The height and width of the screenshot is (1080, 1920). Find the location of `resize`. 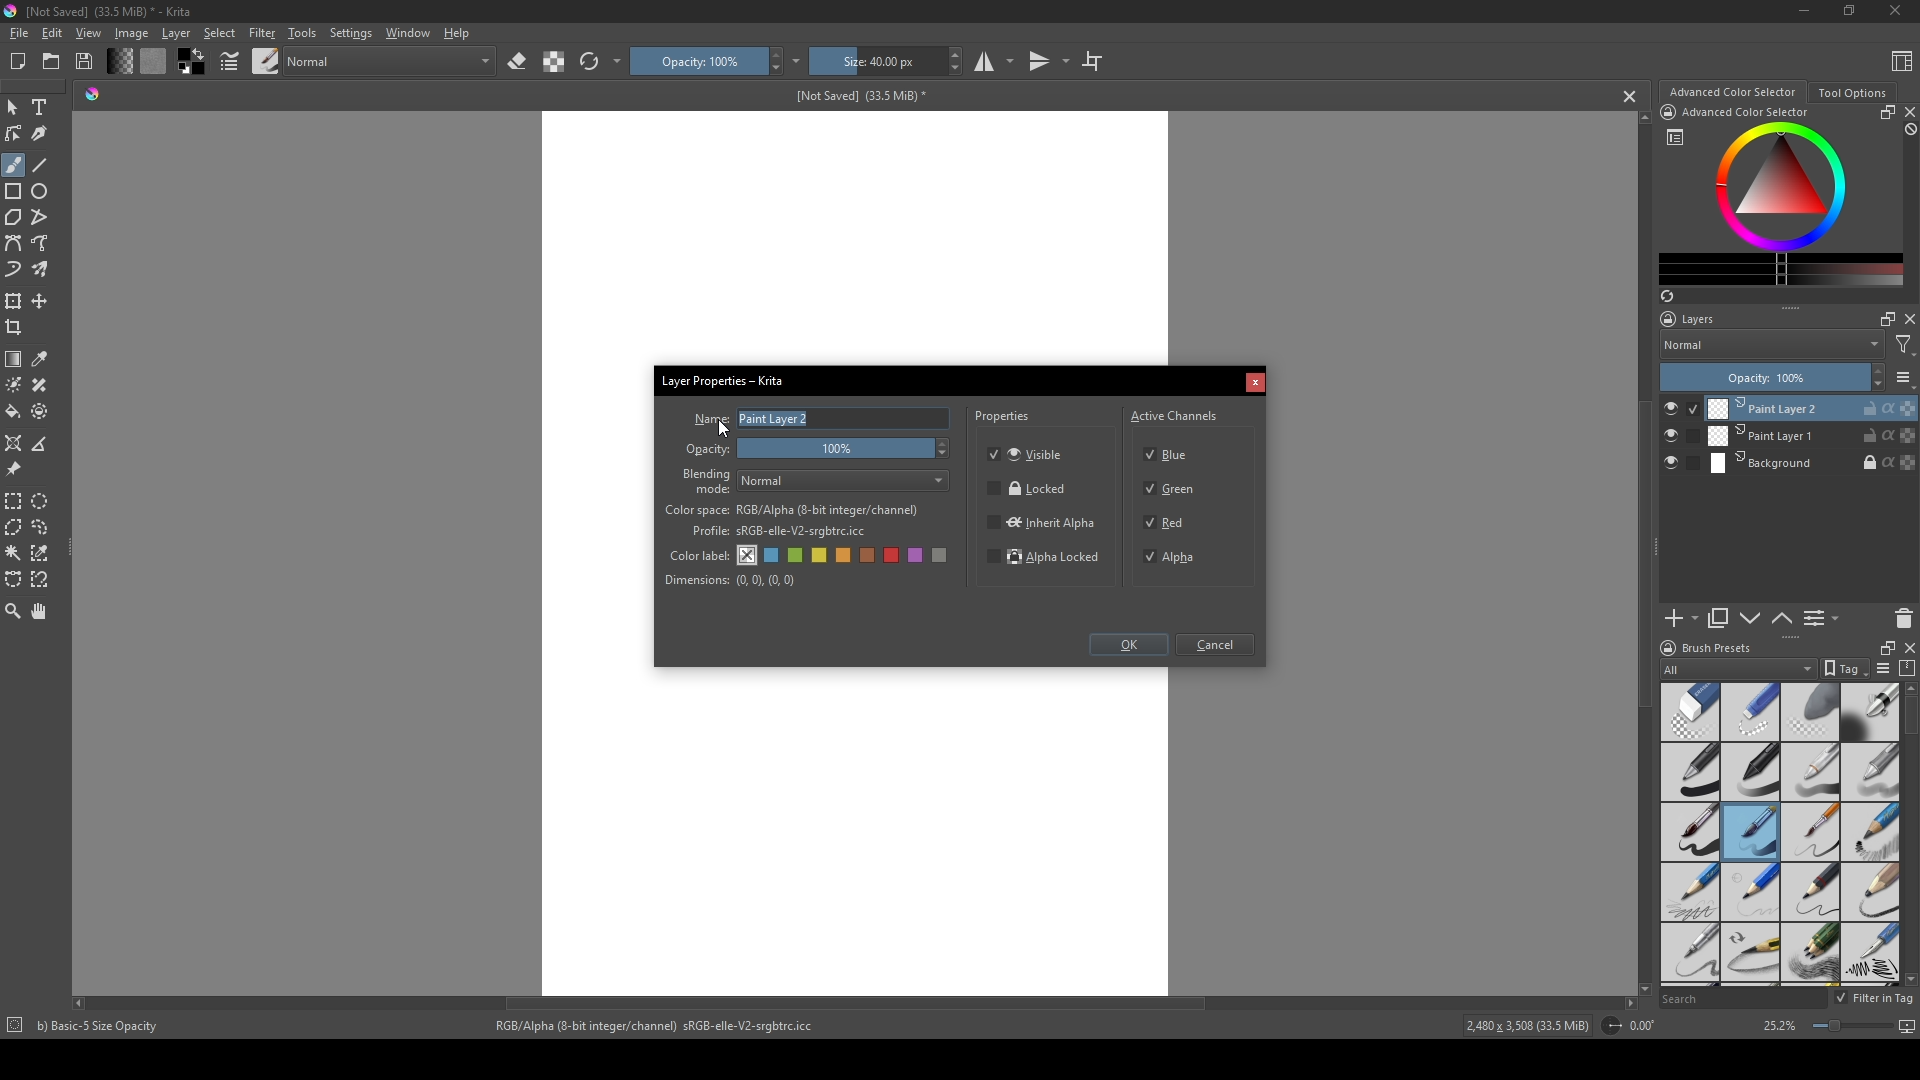

resize is located at coordinates (1847, 12).